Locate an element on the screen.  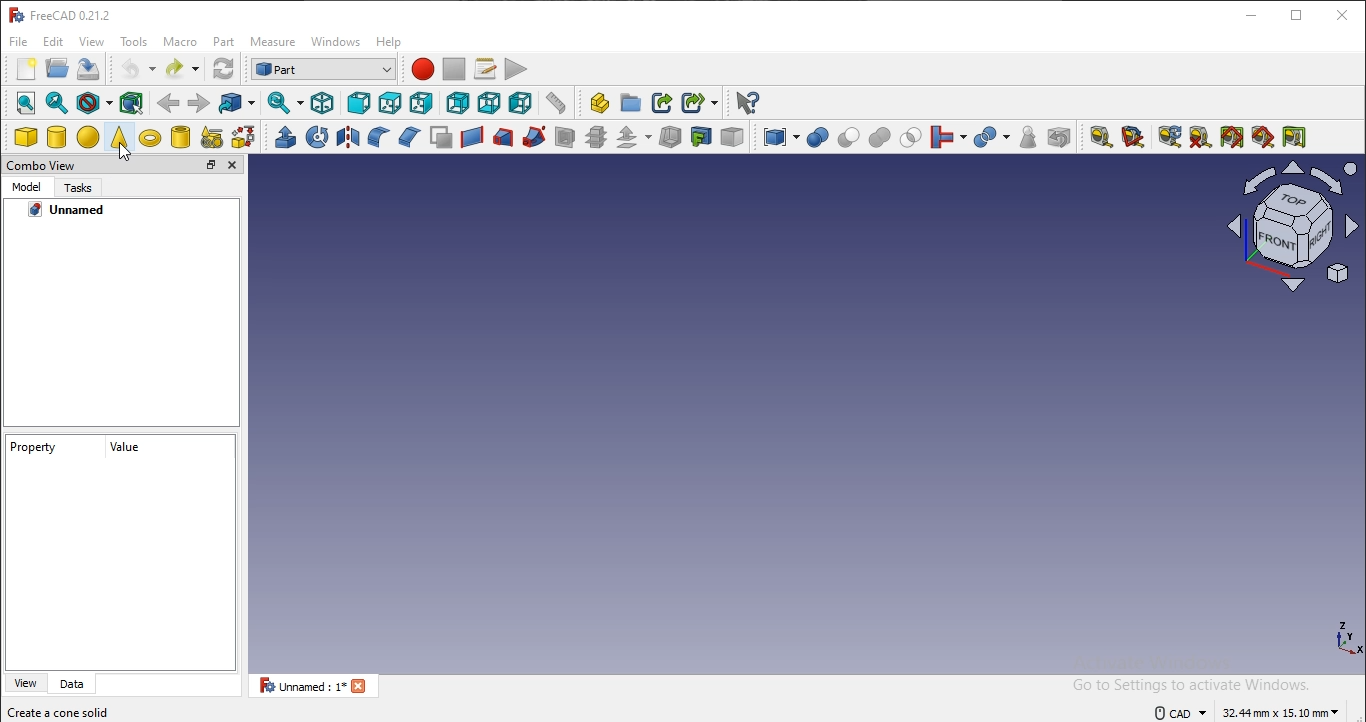
shape builder is located at coordinates (212, 138).